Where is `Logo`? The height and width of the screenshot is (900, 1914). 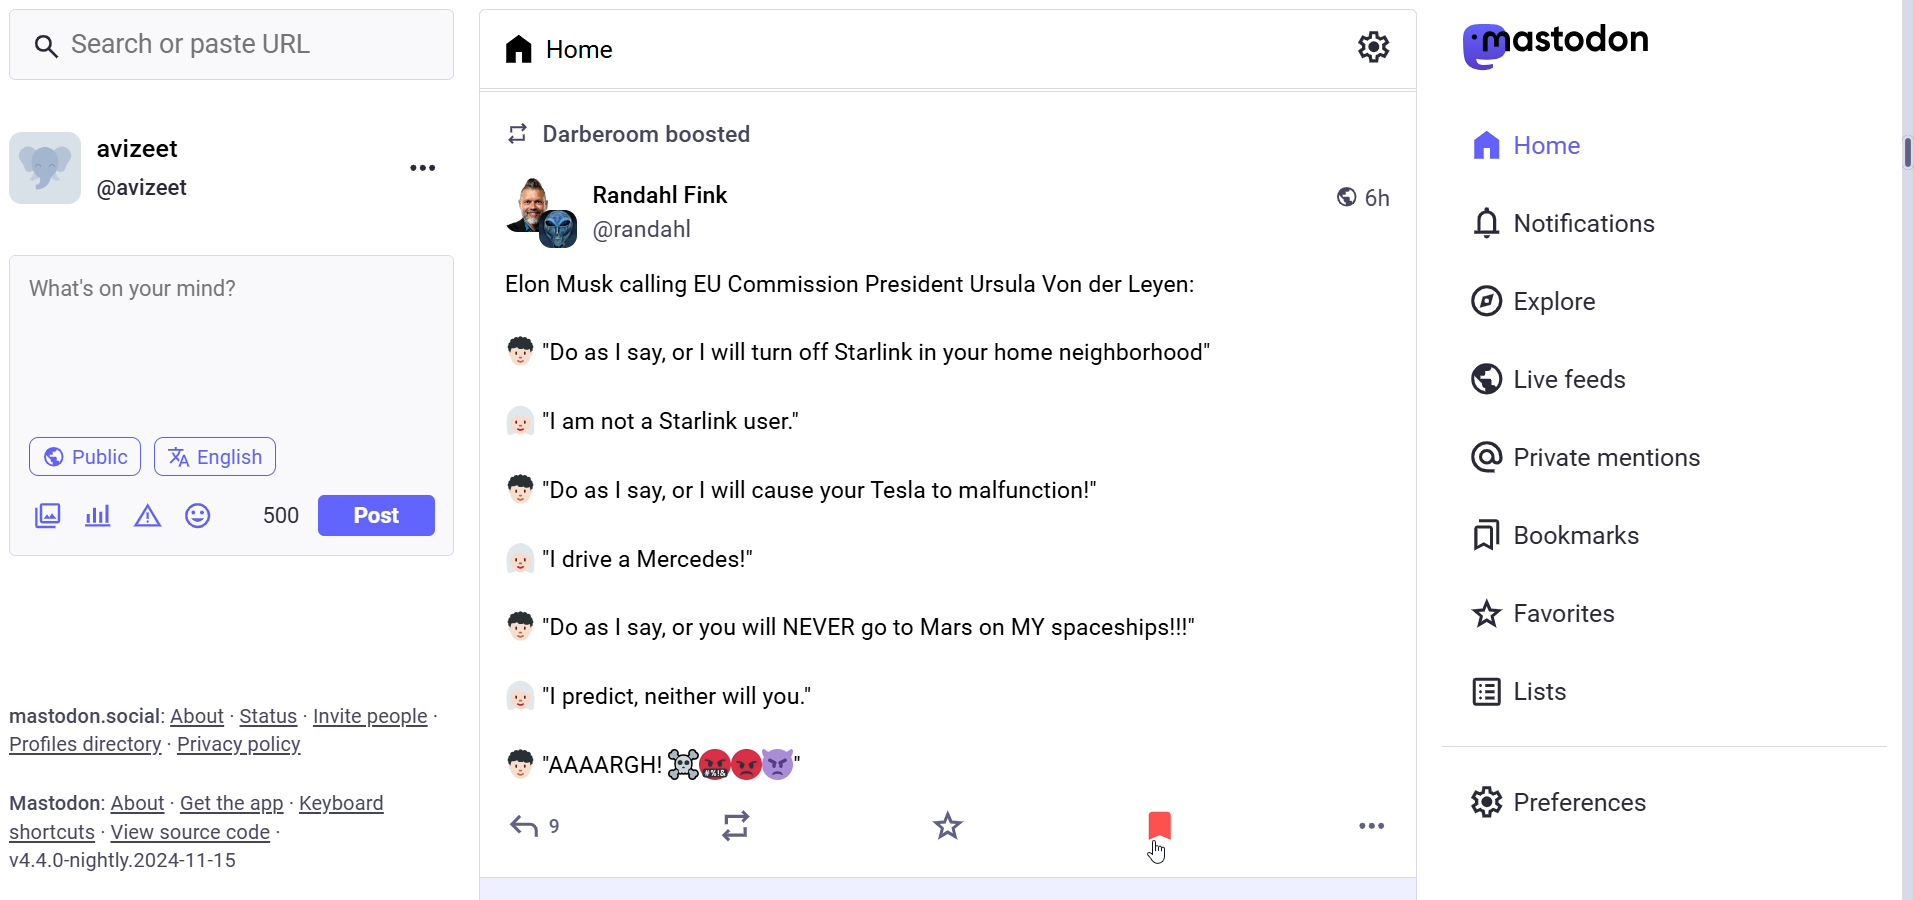
Logo is located at coordinates (1565, 44).